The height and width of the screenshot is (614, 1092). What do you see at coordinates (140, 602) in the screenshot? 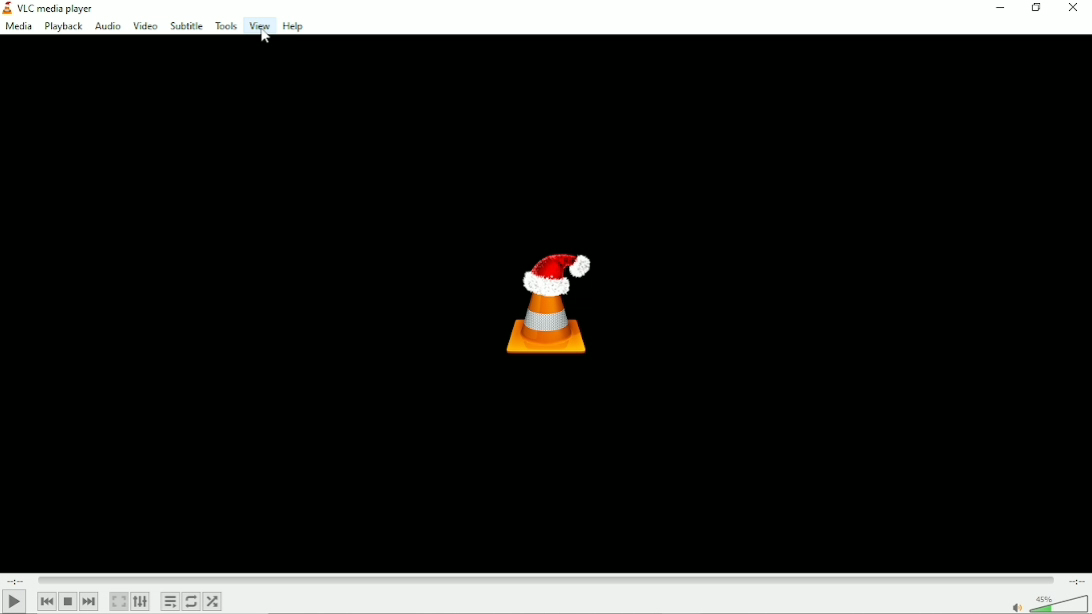
I see `Show extended settings` at bounding box center [140, 602].